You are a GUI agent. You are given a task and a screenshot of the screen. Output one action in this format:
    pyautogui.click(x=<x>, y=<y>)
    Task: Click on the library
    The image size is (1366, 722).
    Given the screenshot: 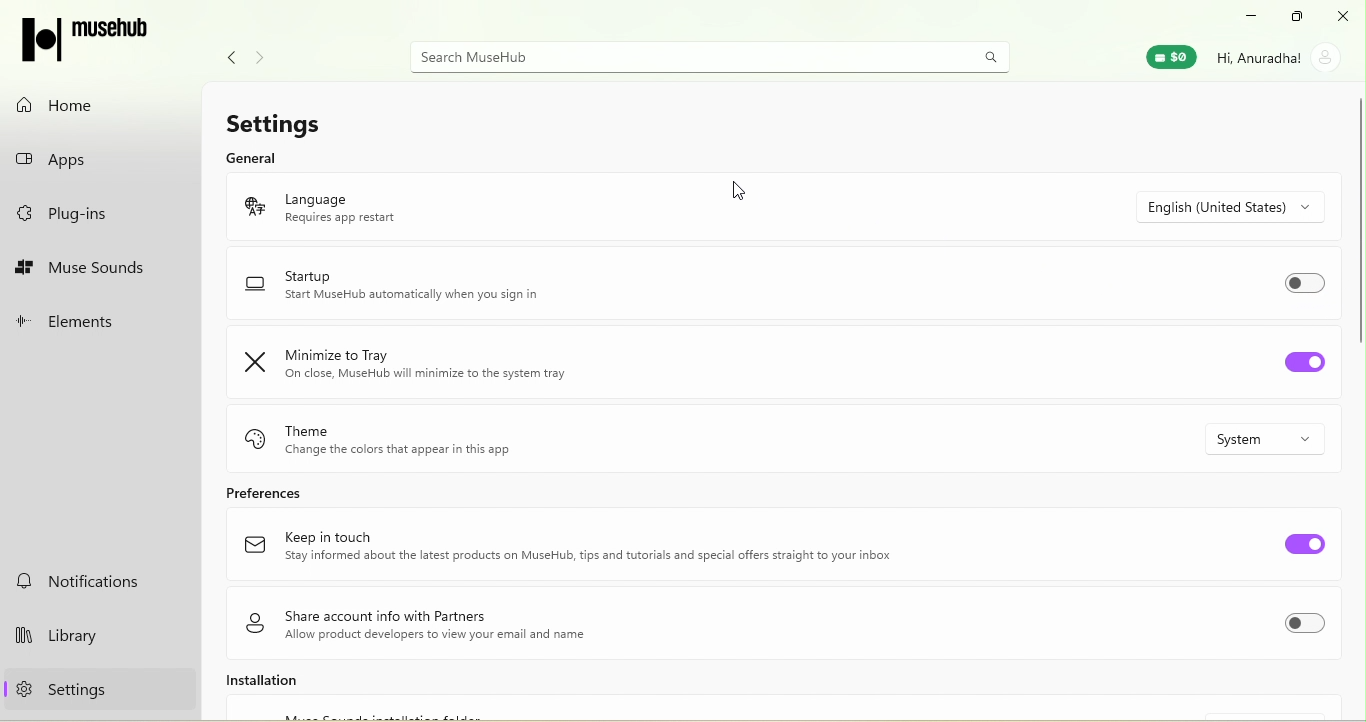 What is the action you would take?
    pyautogui.click(x=92, y=633)
    